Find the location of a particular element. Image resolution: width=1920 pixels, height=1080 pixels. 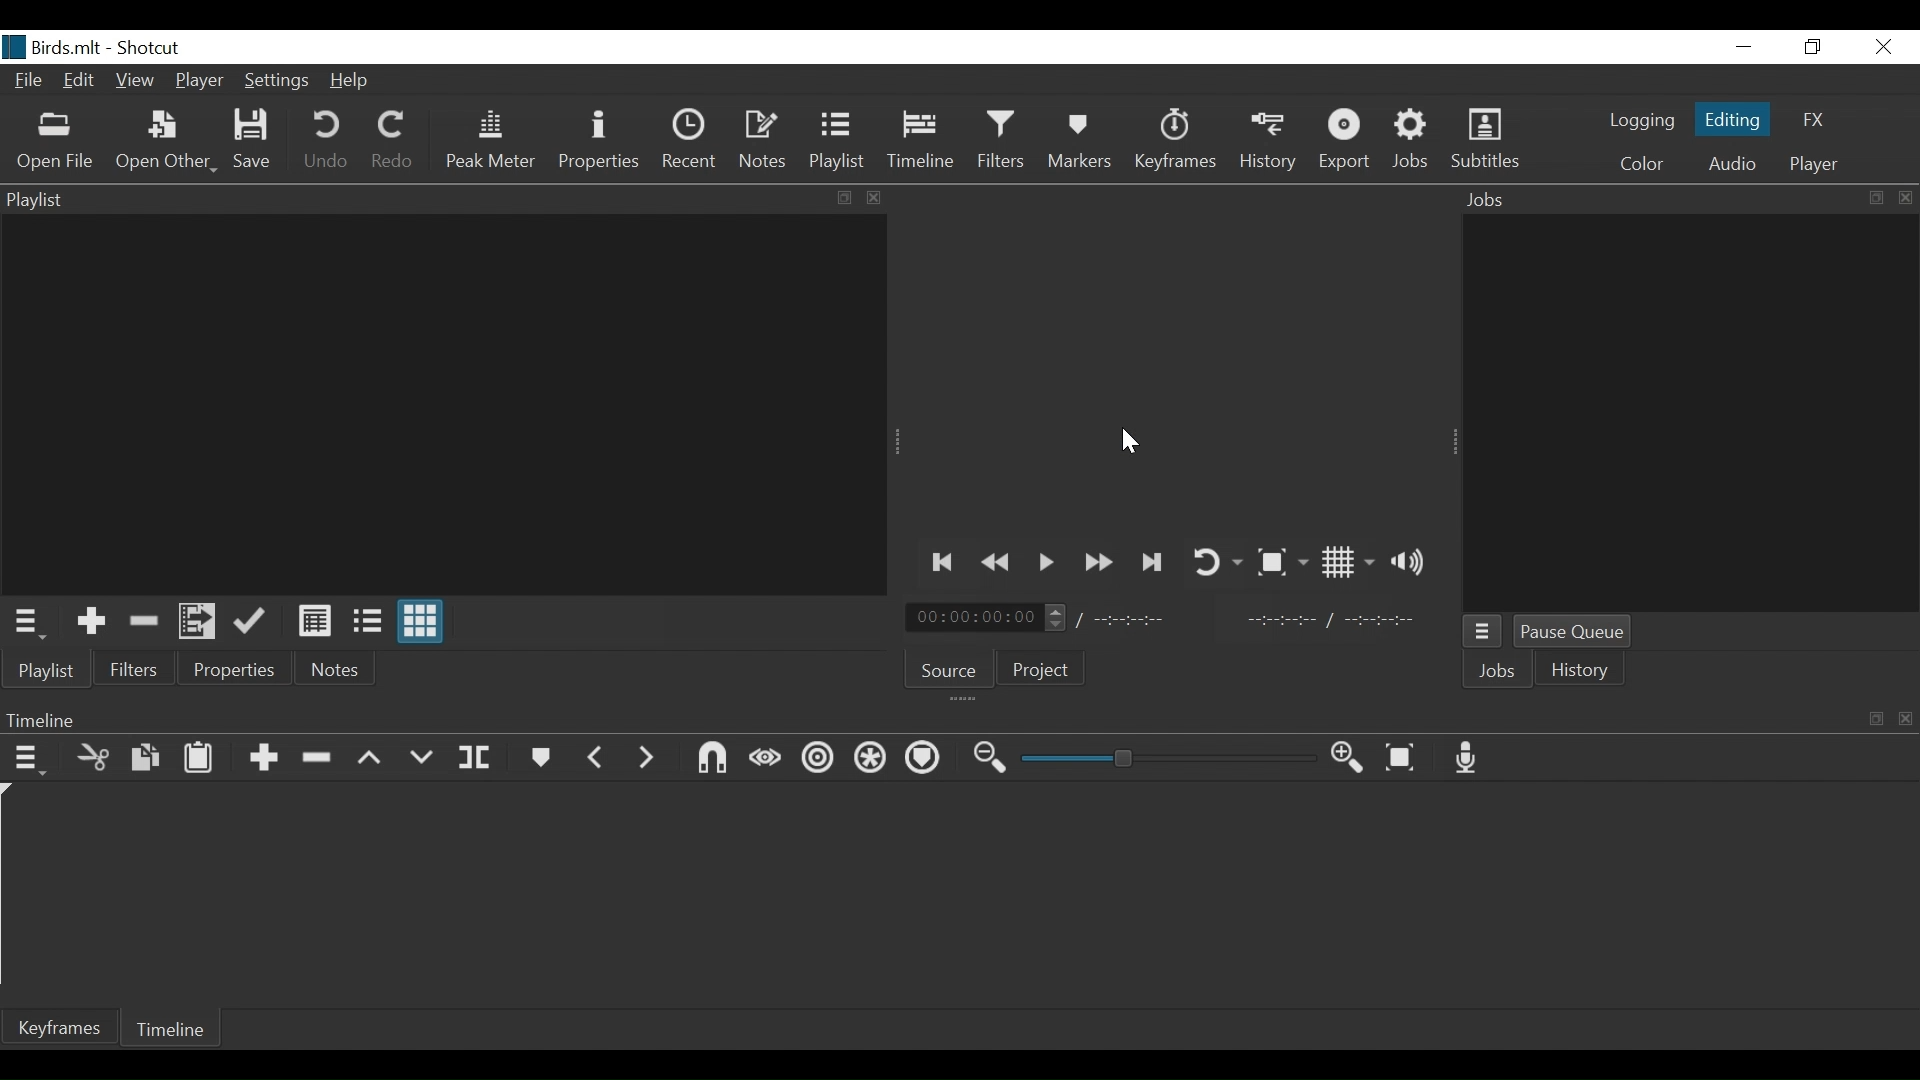

Redo is located at coordinates (392, 143).